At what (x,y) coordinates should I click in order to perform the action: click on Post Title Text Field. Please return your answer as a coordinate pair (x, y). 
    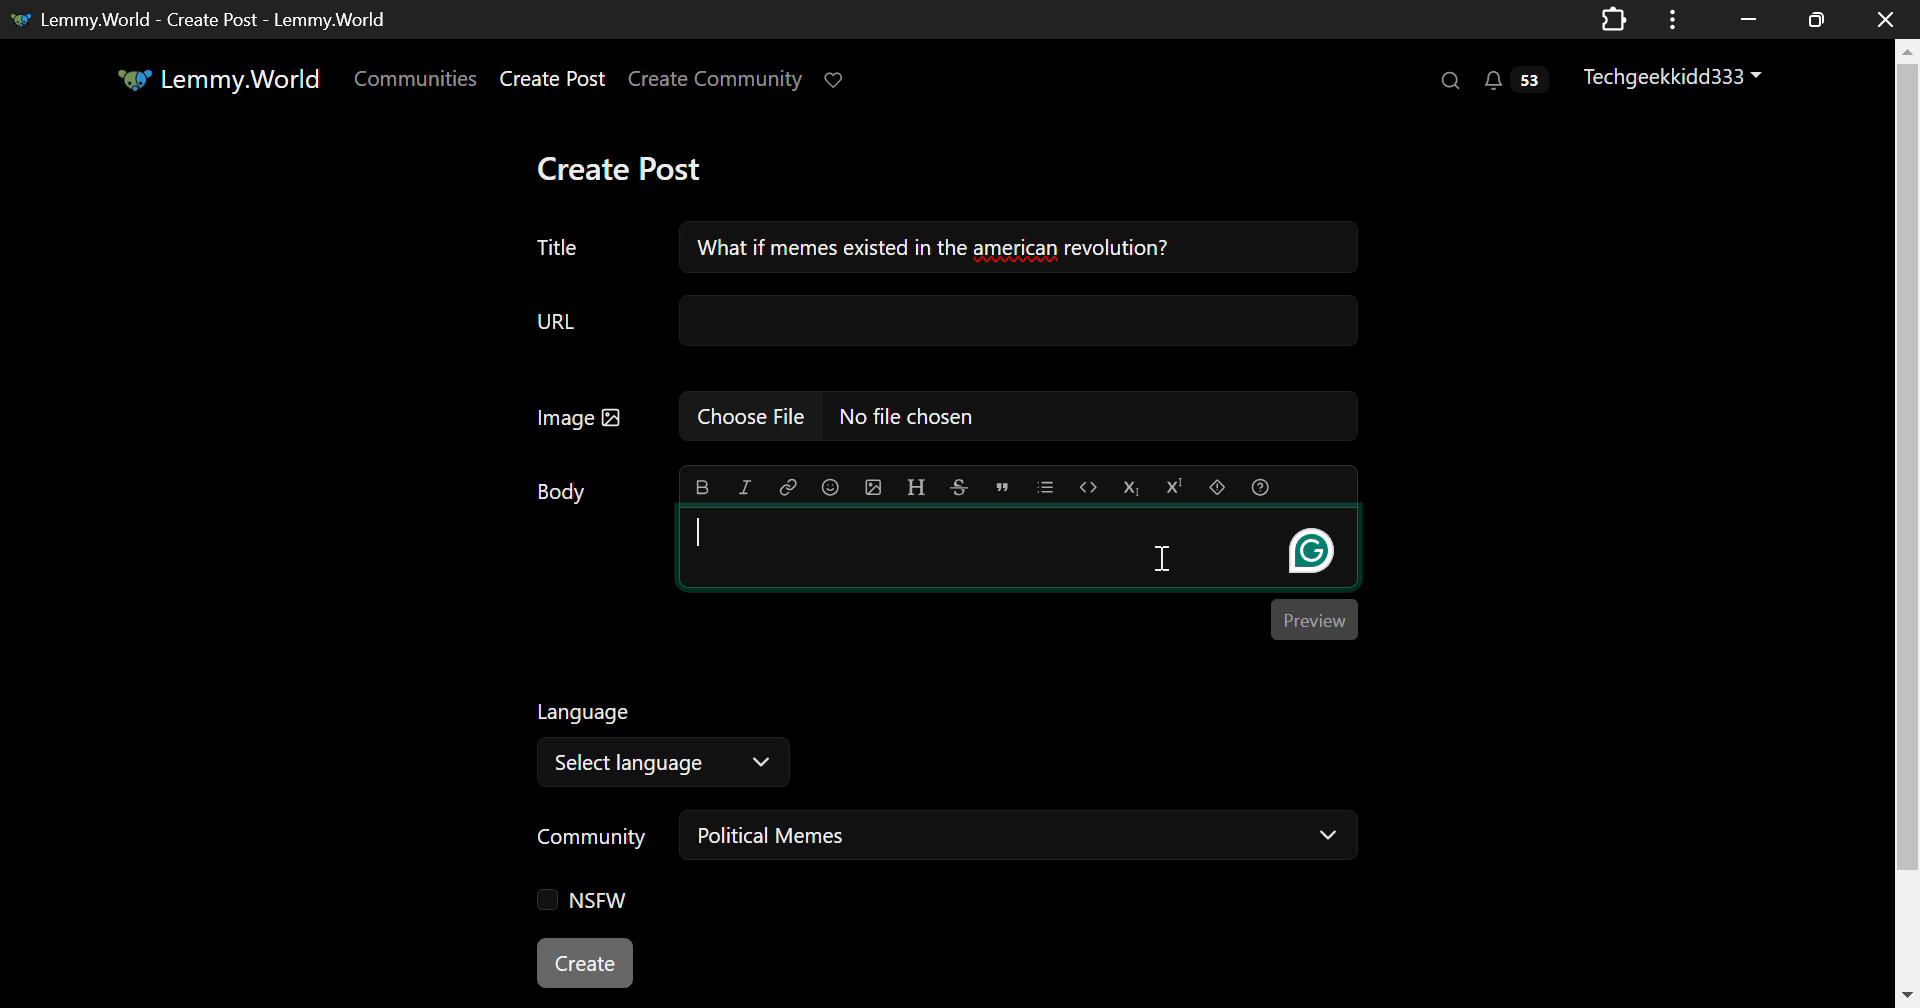
    Looking at the image, I should click on (560, 246).